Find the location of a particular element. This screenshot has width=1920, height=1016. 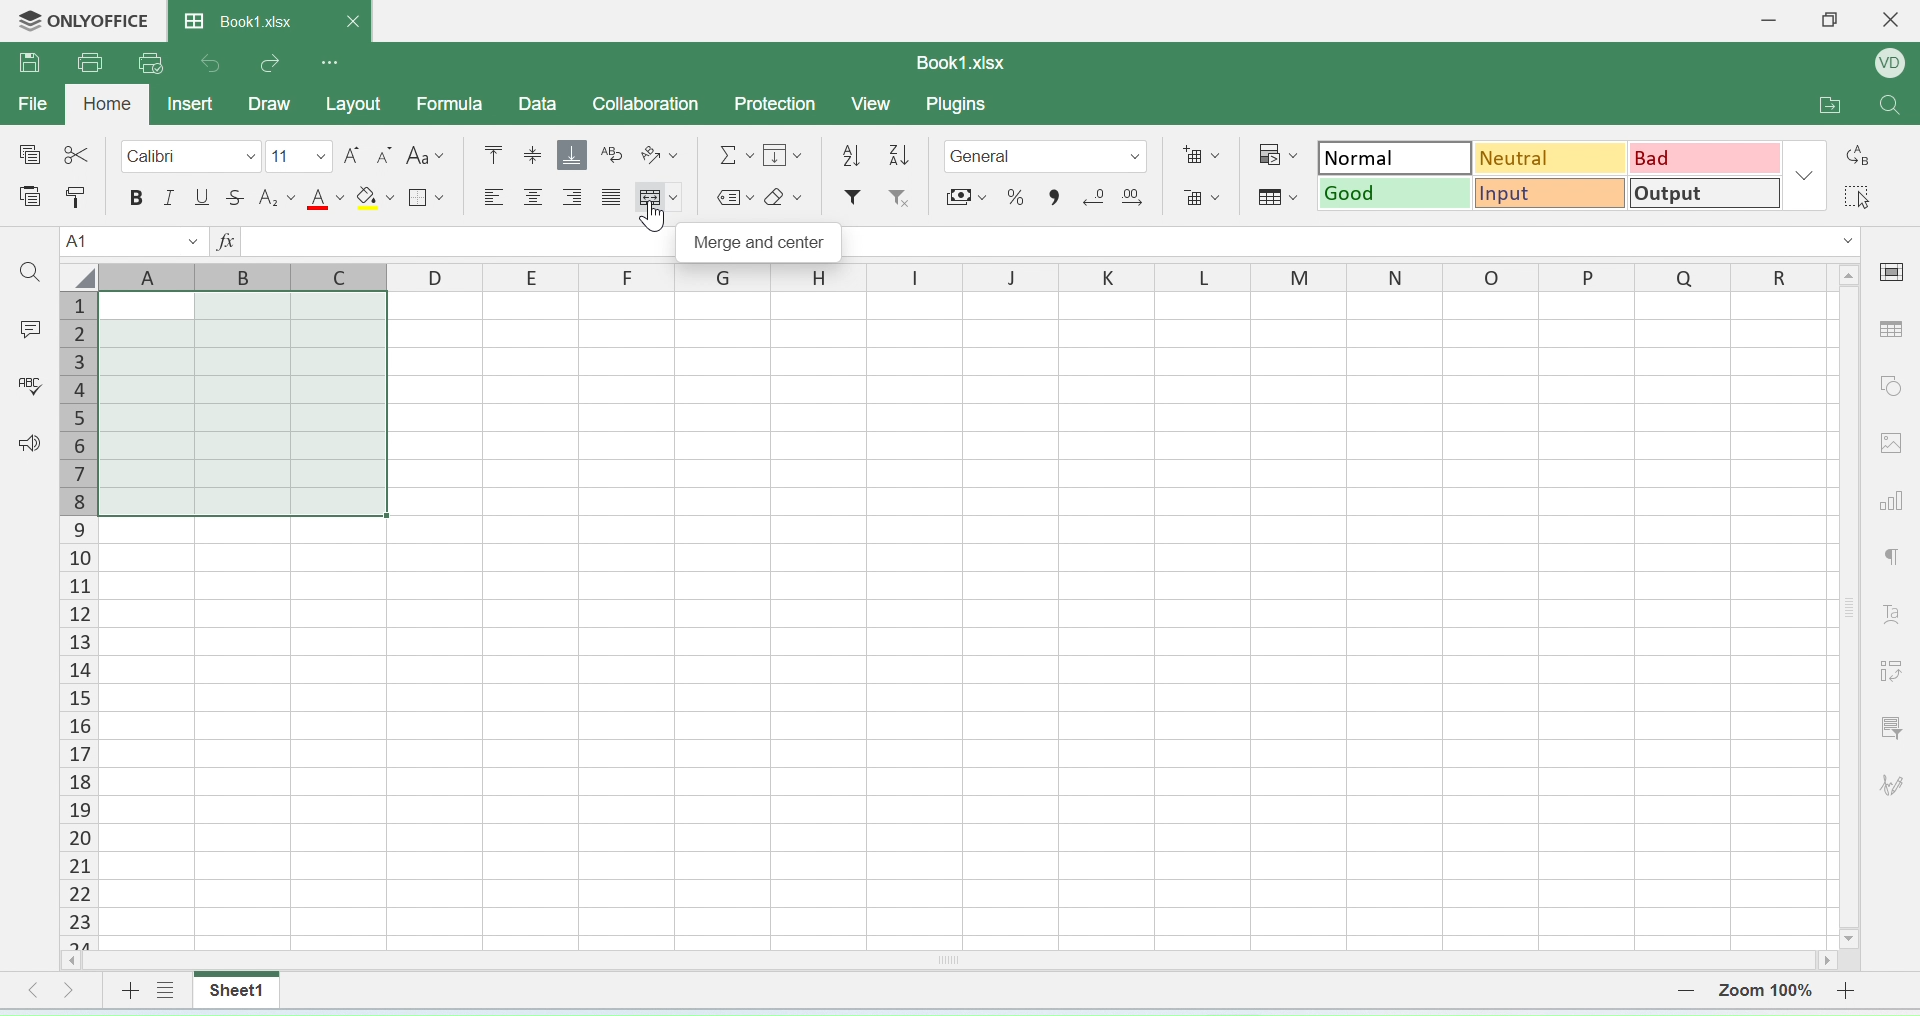

undo is located at coordinates (218, 61).